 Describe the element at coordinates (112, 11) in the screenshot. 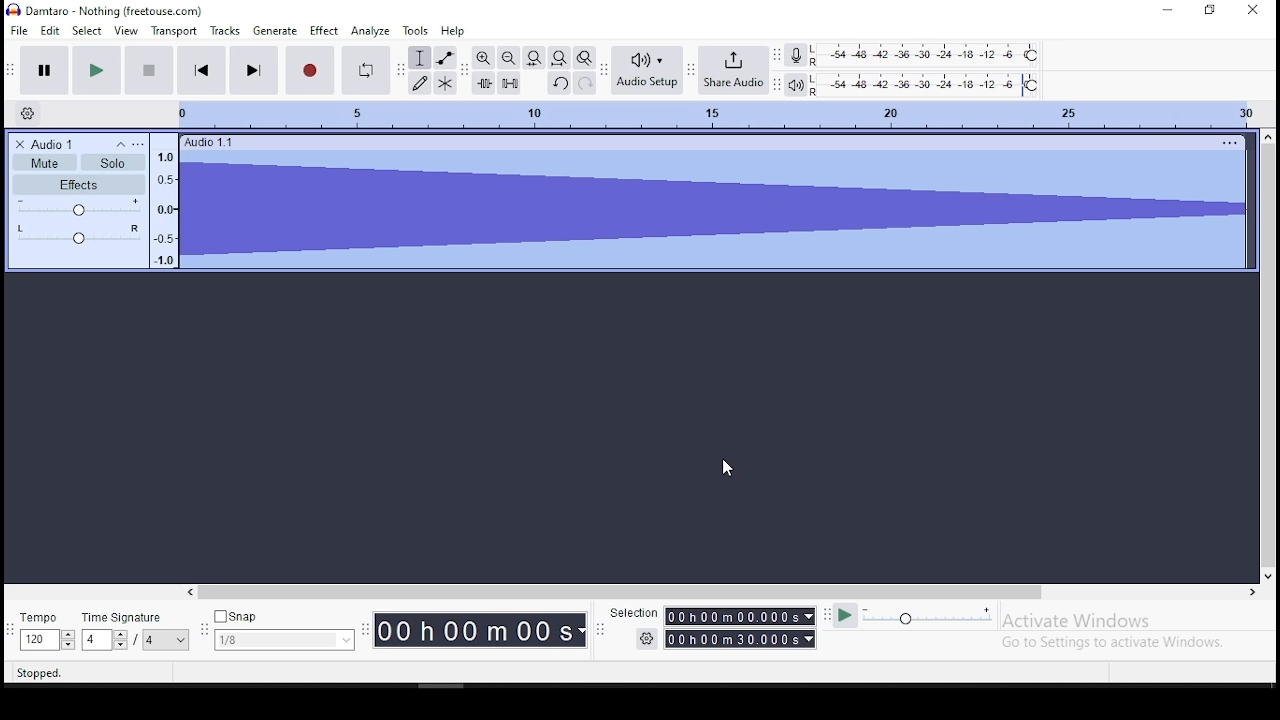

I see `icon and file name` at that location.